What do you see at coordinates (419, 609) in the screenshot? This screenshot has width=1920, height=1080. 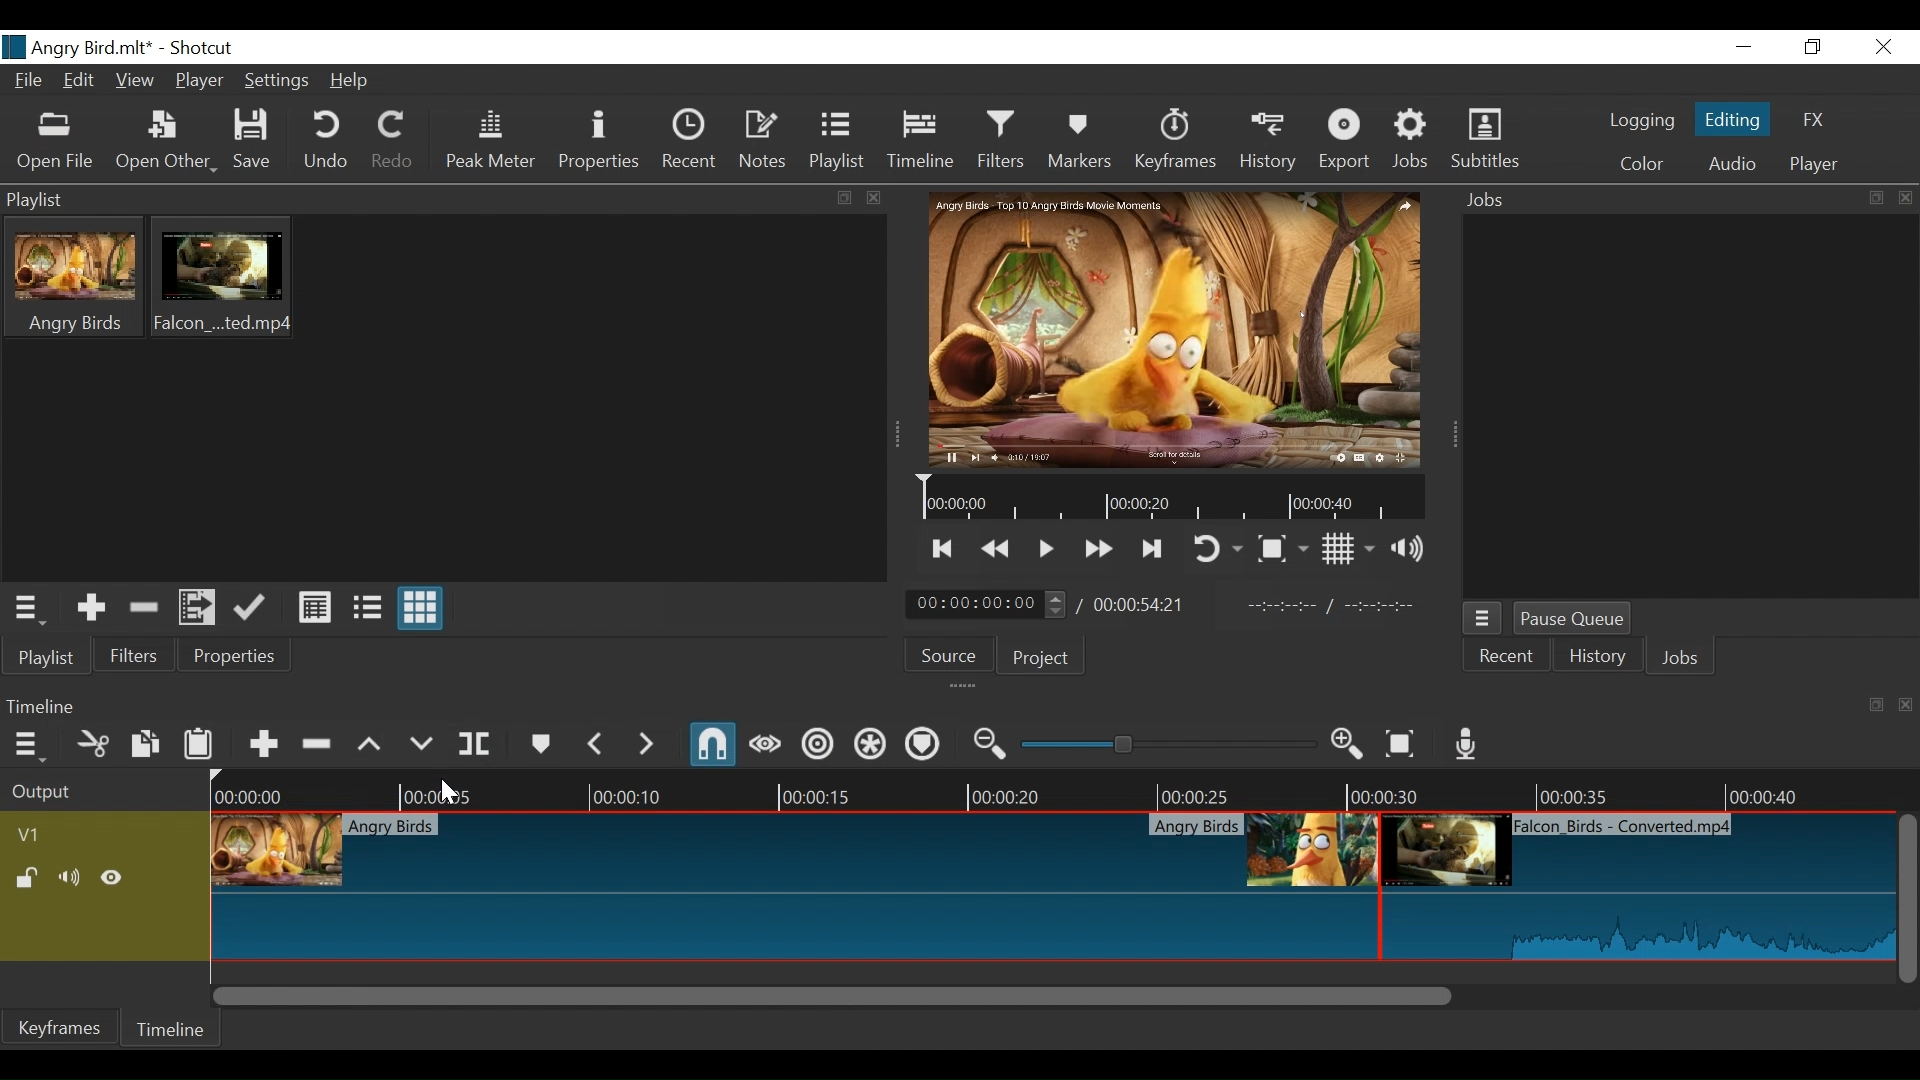 I see `View as icon` at bounding box center [419, 609].